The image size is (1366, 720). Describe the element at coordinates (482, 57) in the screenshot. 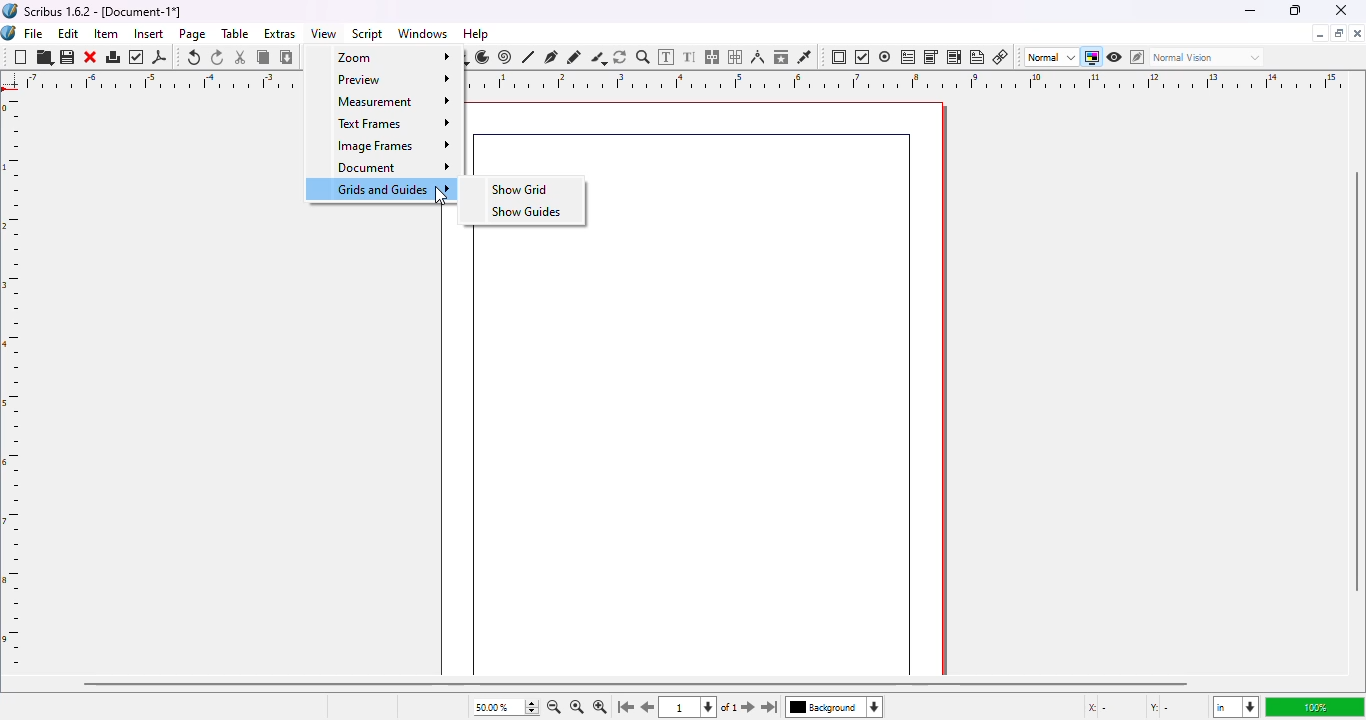

I see `arc` at that location.